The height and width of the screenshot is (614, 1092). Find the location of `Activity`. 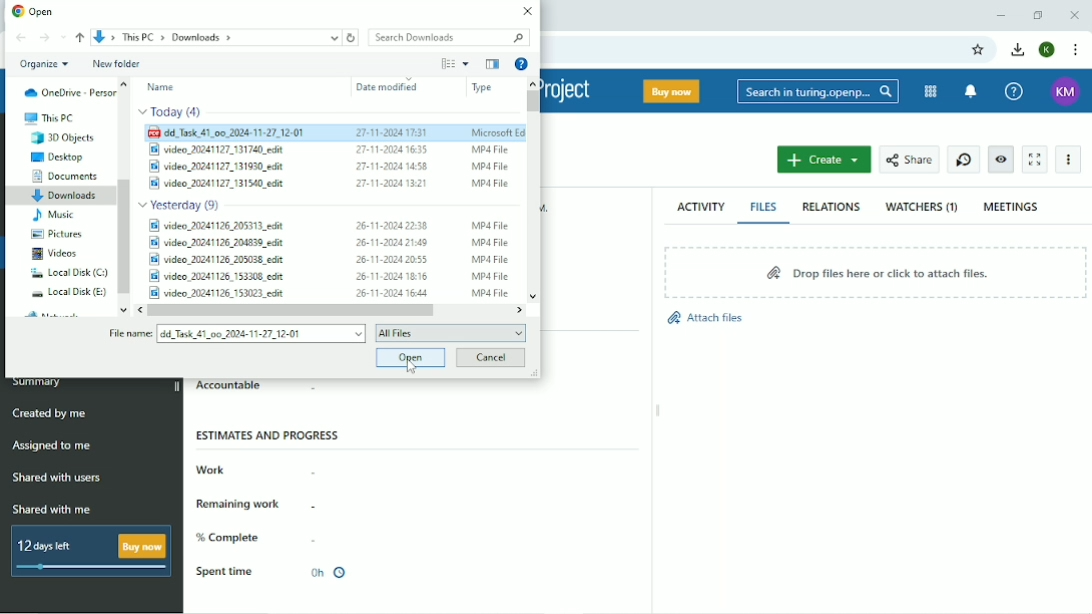

Activity is located at coordinates (700, 208).